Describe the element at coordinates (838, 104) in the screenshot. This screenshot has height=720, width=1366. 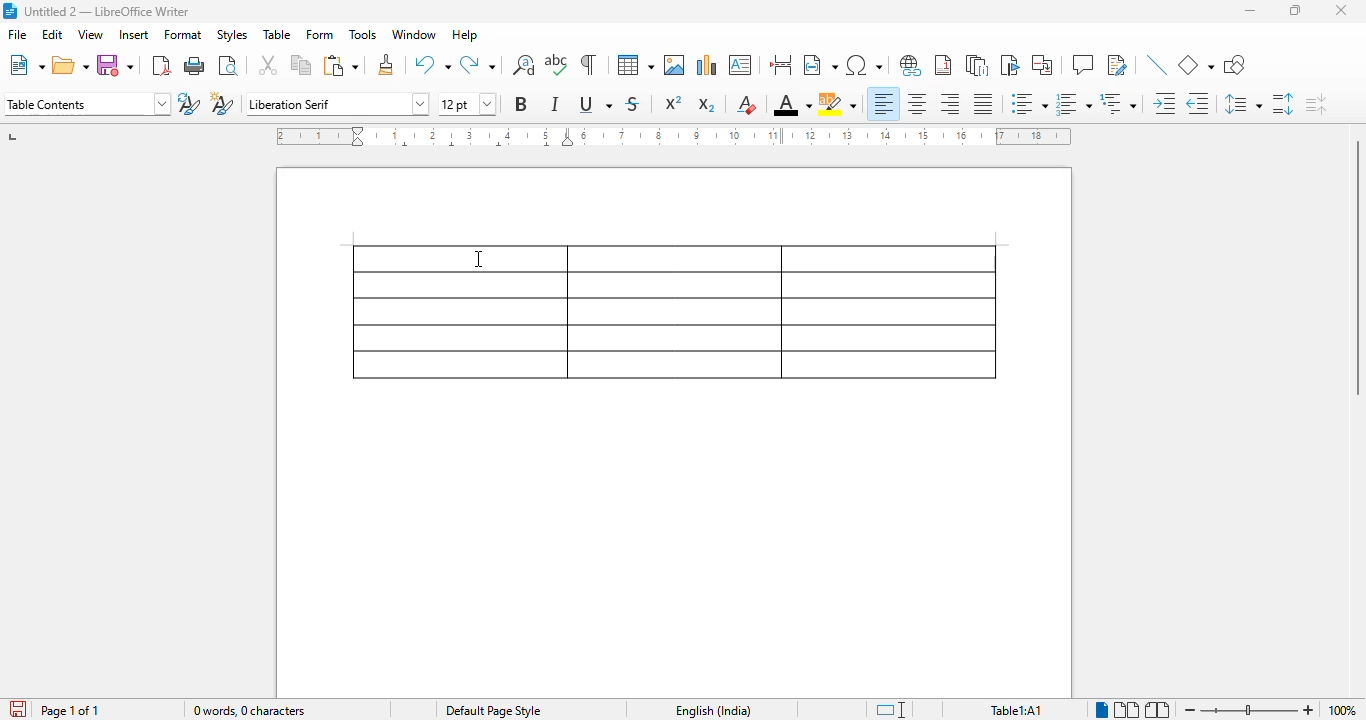
I see `character highlighting color` at that location.